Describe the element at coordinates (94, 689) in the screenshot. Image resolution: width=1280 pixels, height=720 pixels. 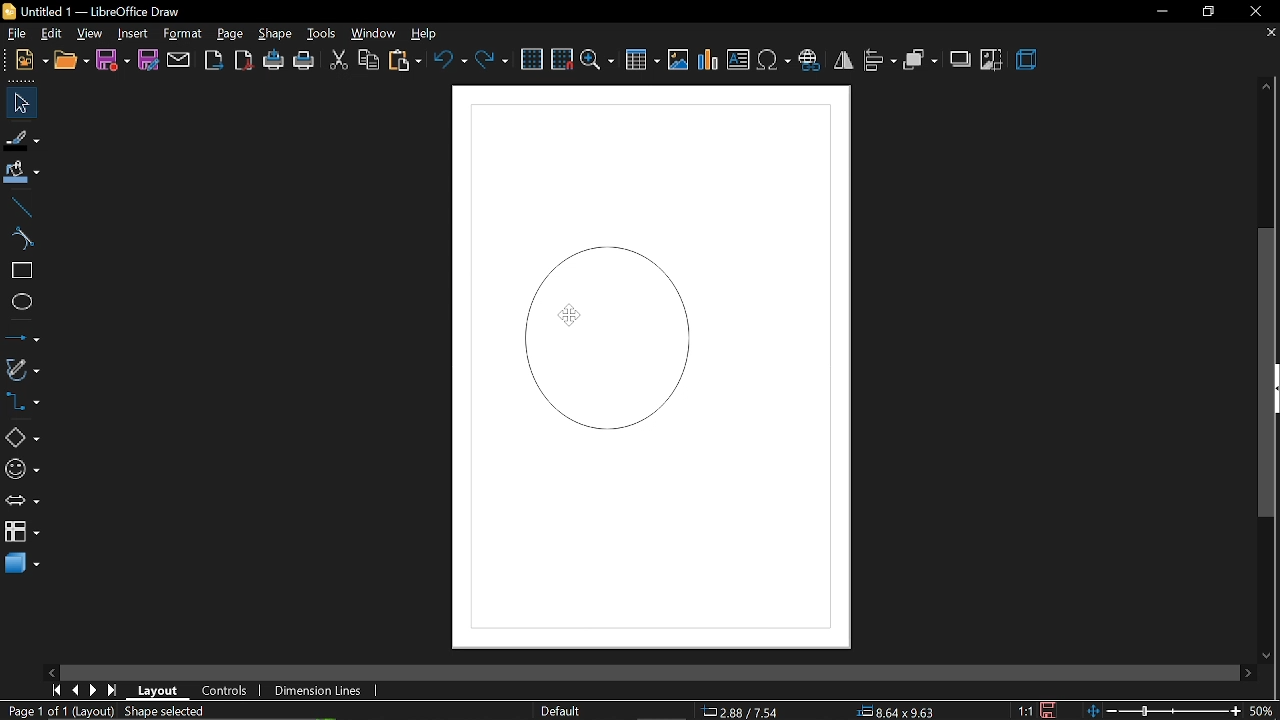
I see `next page` at that location.